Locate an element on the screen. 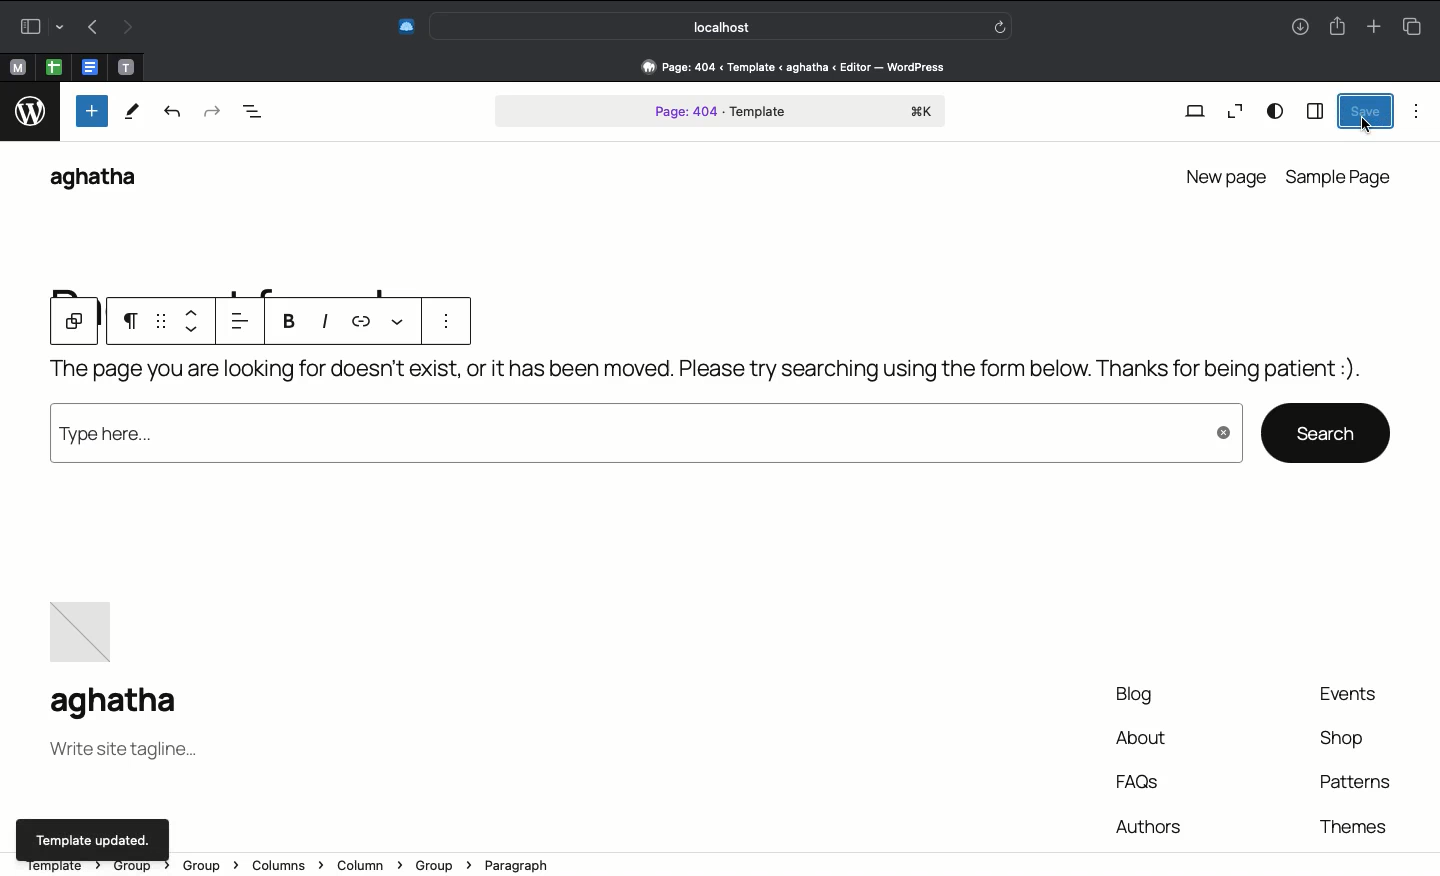 The height and width of the screenshot is (876, 1440). Options is located at coordinates (1417, 111).